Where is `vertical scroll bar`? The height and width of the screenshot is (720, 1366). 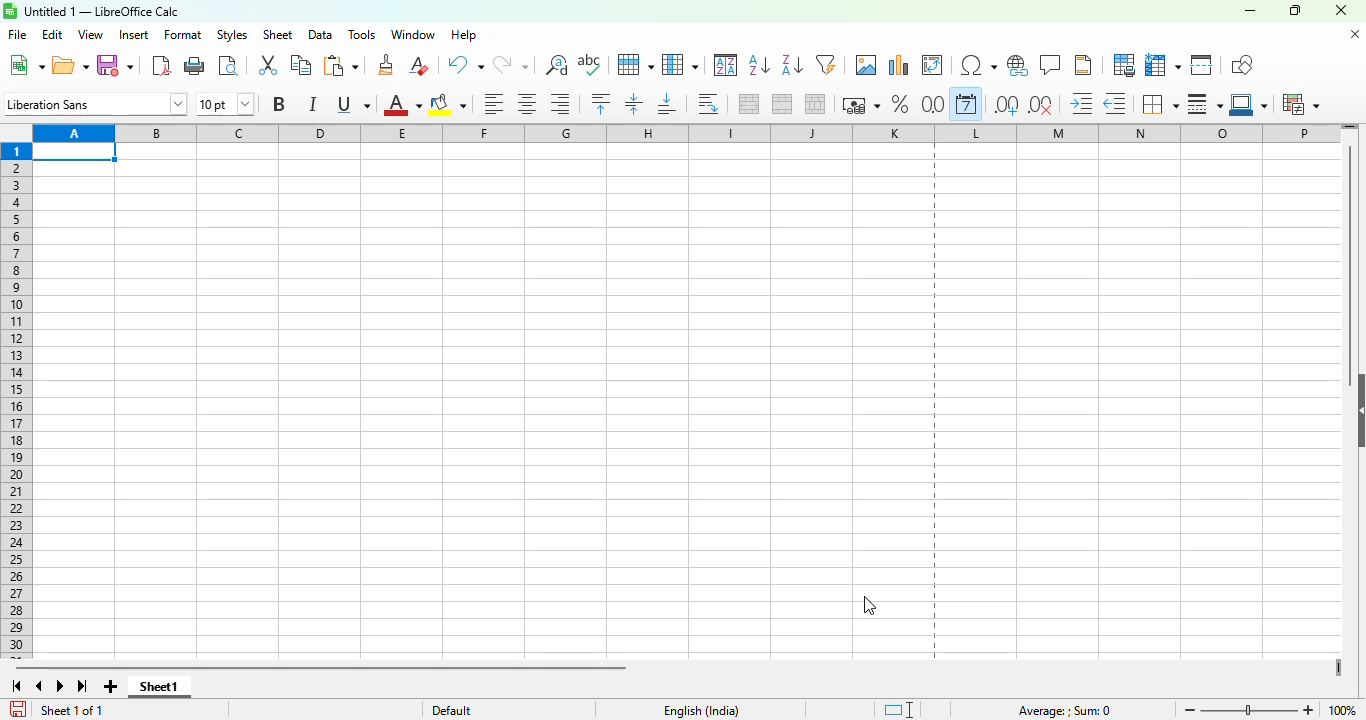
vertical scroll bar is located at coordinates (1351, 266).